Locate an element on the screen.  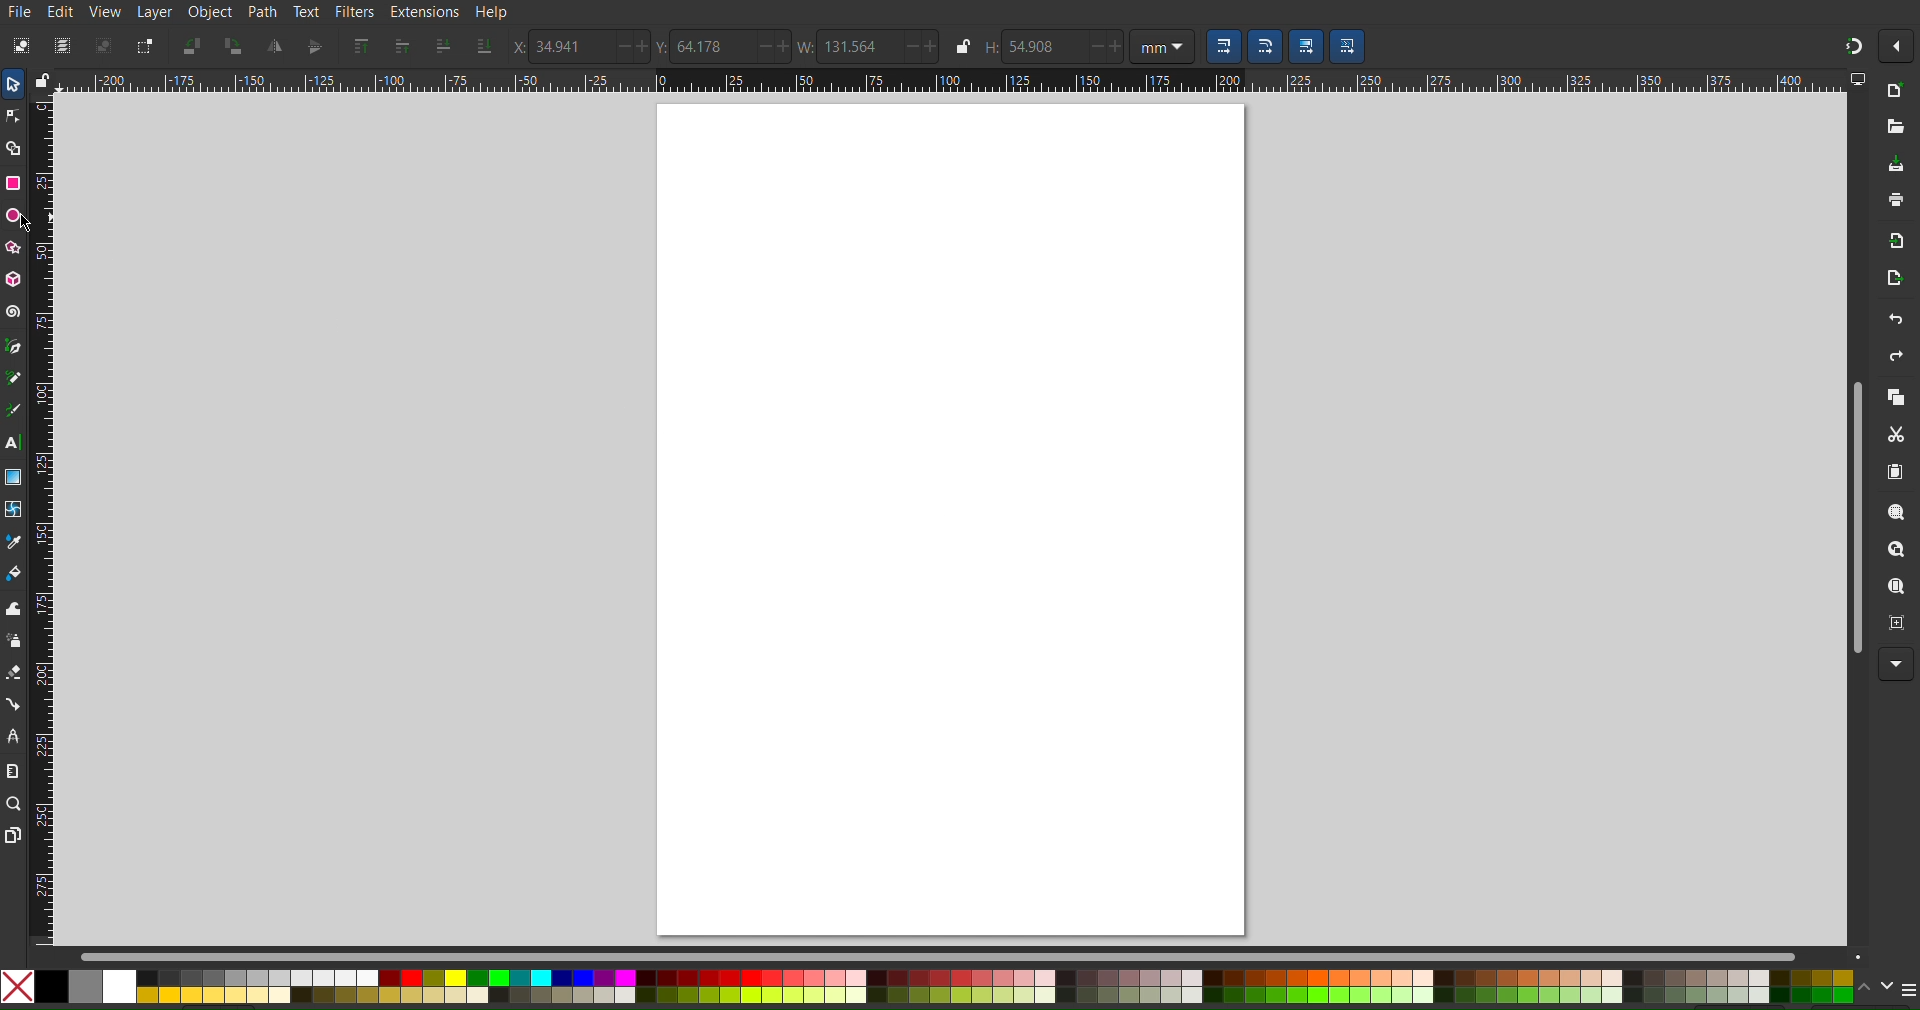
Select is located at coordinates (14, 84).